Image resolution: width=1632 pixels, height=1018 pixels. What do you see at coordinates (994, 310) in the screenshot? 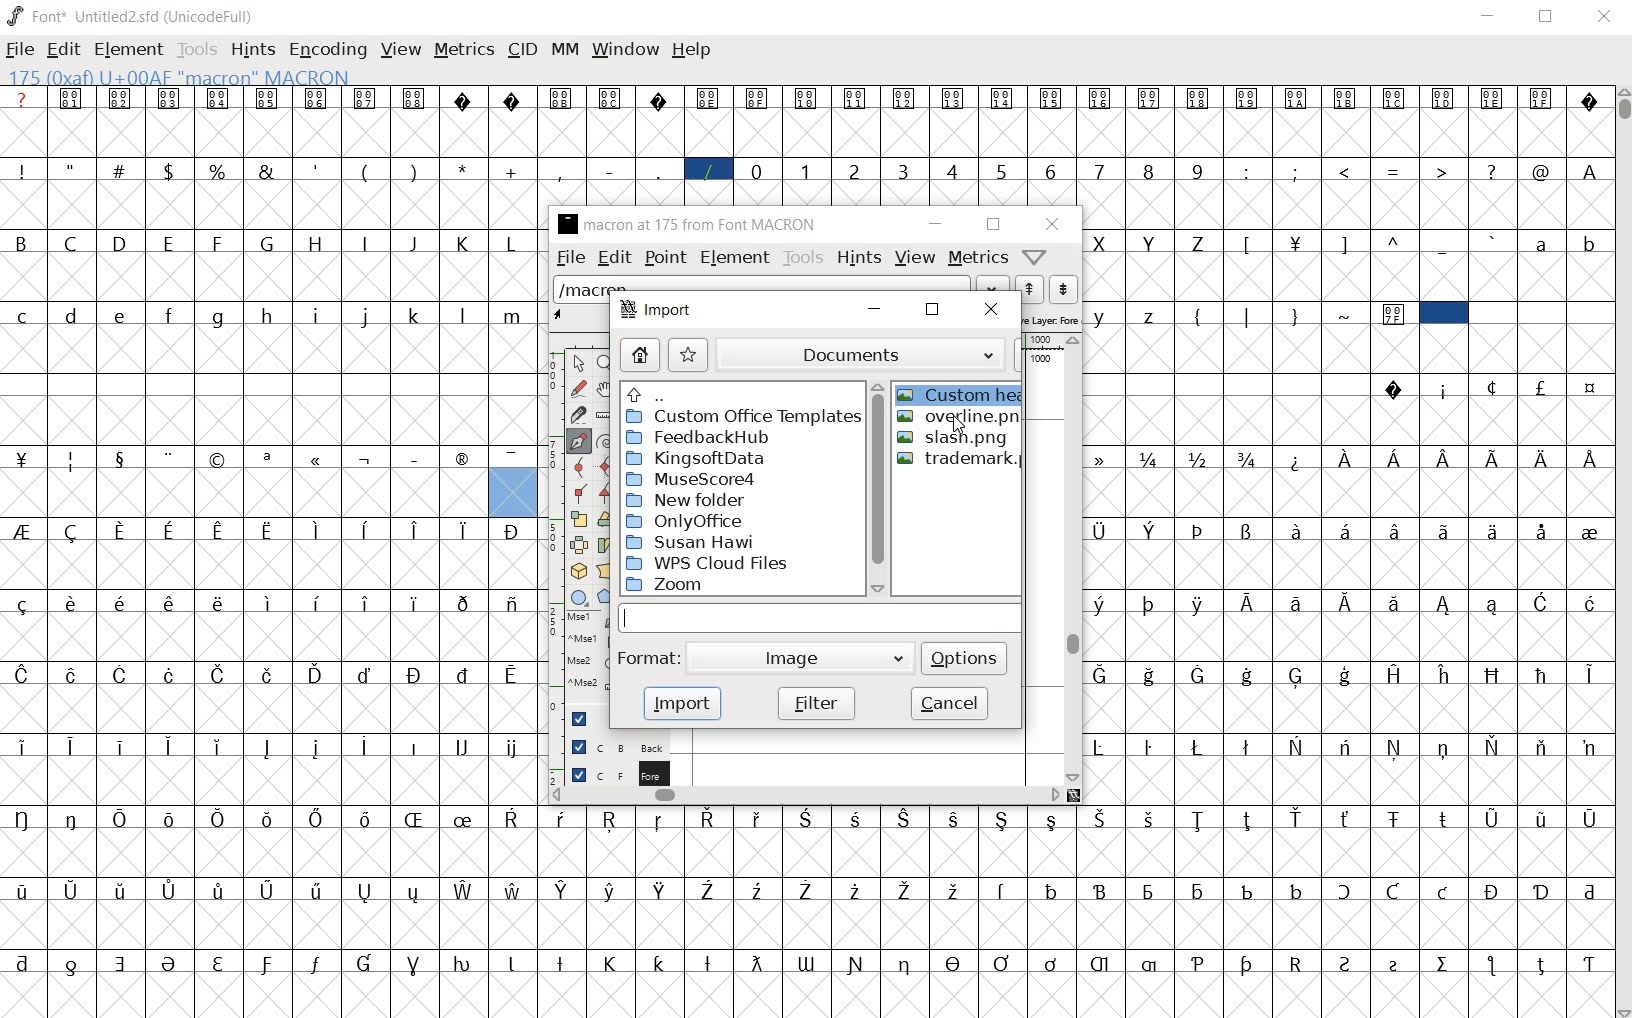
I see `close` at bounding box center [994, 310].